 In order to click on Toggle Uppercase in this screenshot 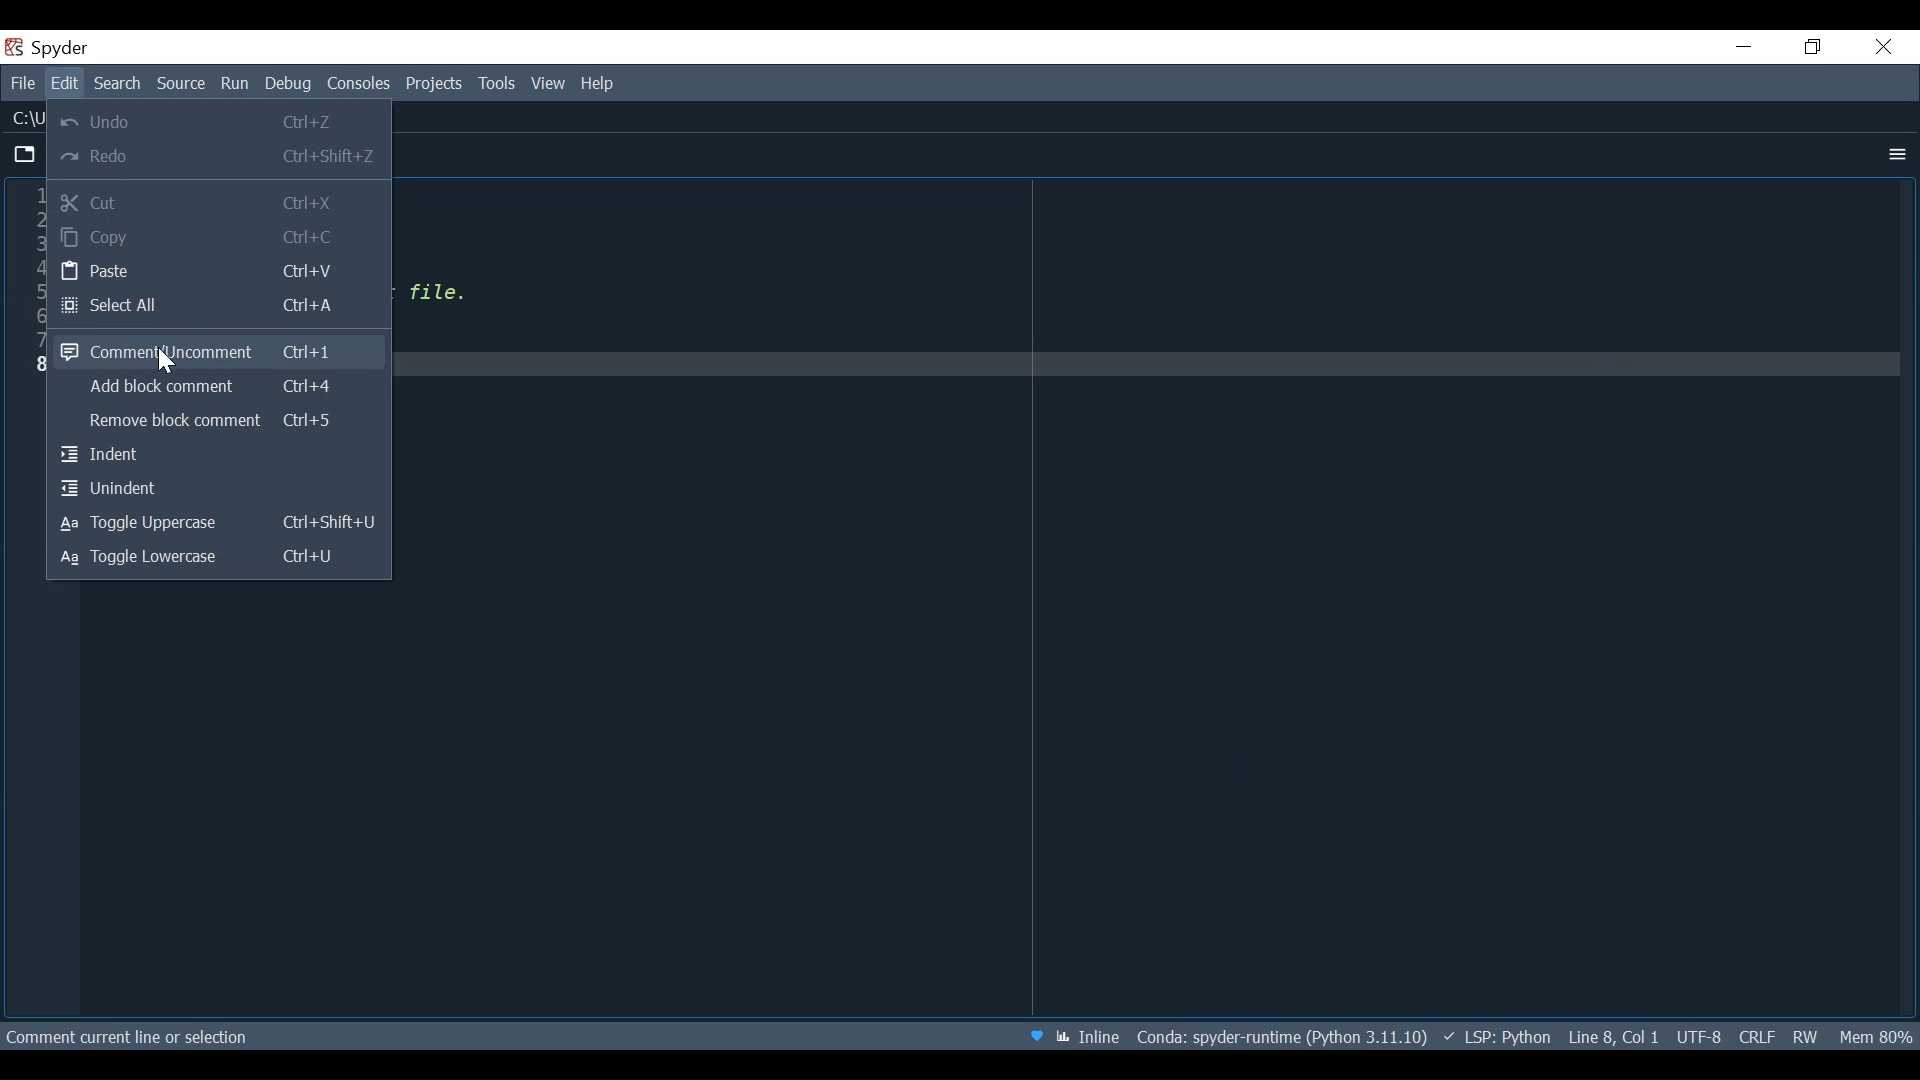, I will do `click(220, 524)`.